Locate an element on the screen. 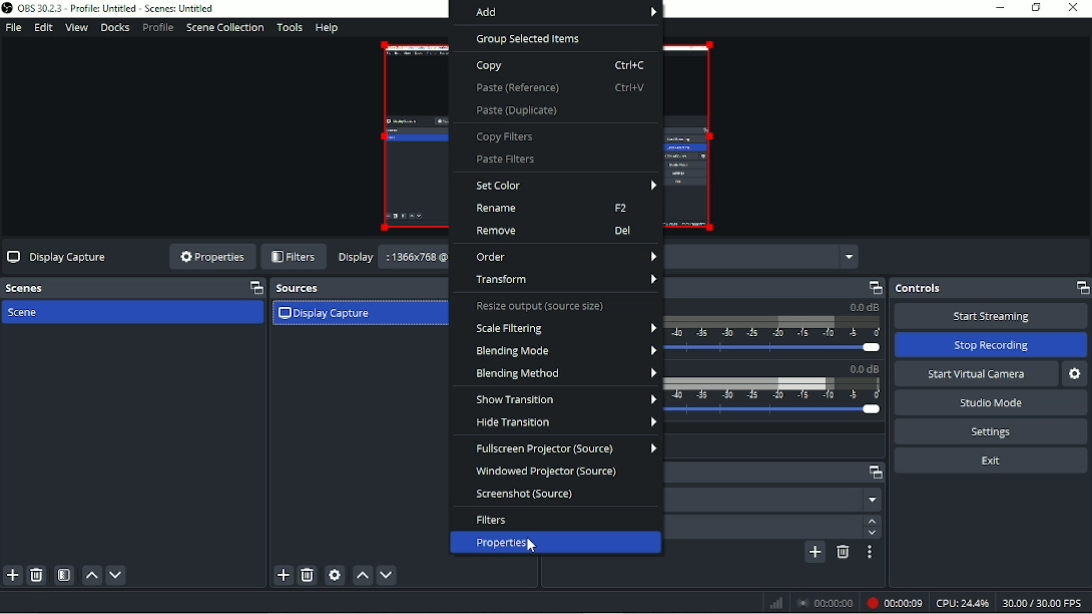 This screenshot has width=1092, height=614. Scene Collection is located at coordinates (224, 28).